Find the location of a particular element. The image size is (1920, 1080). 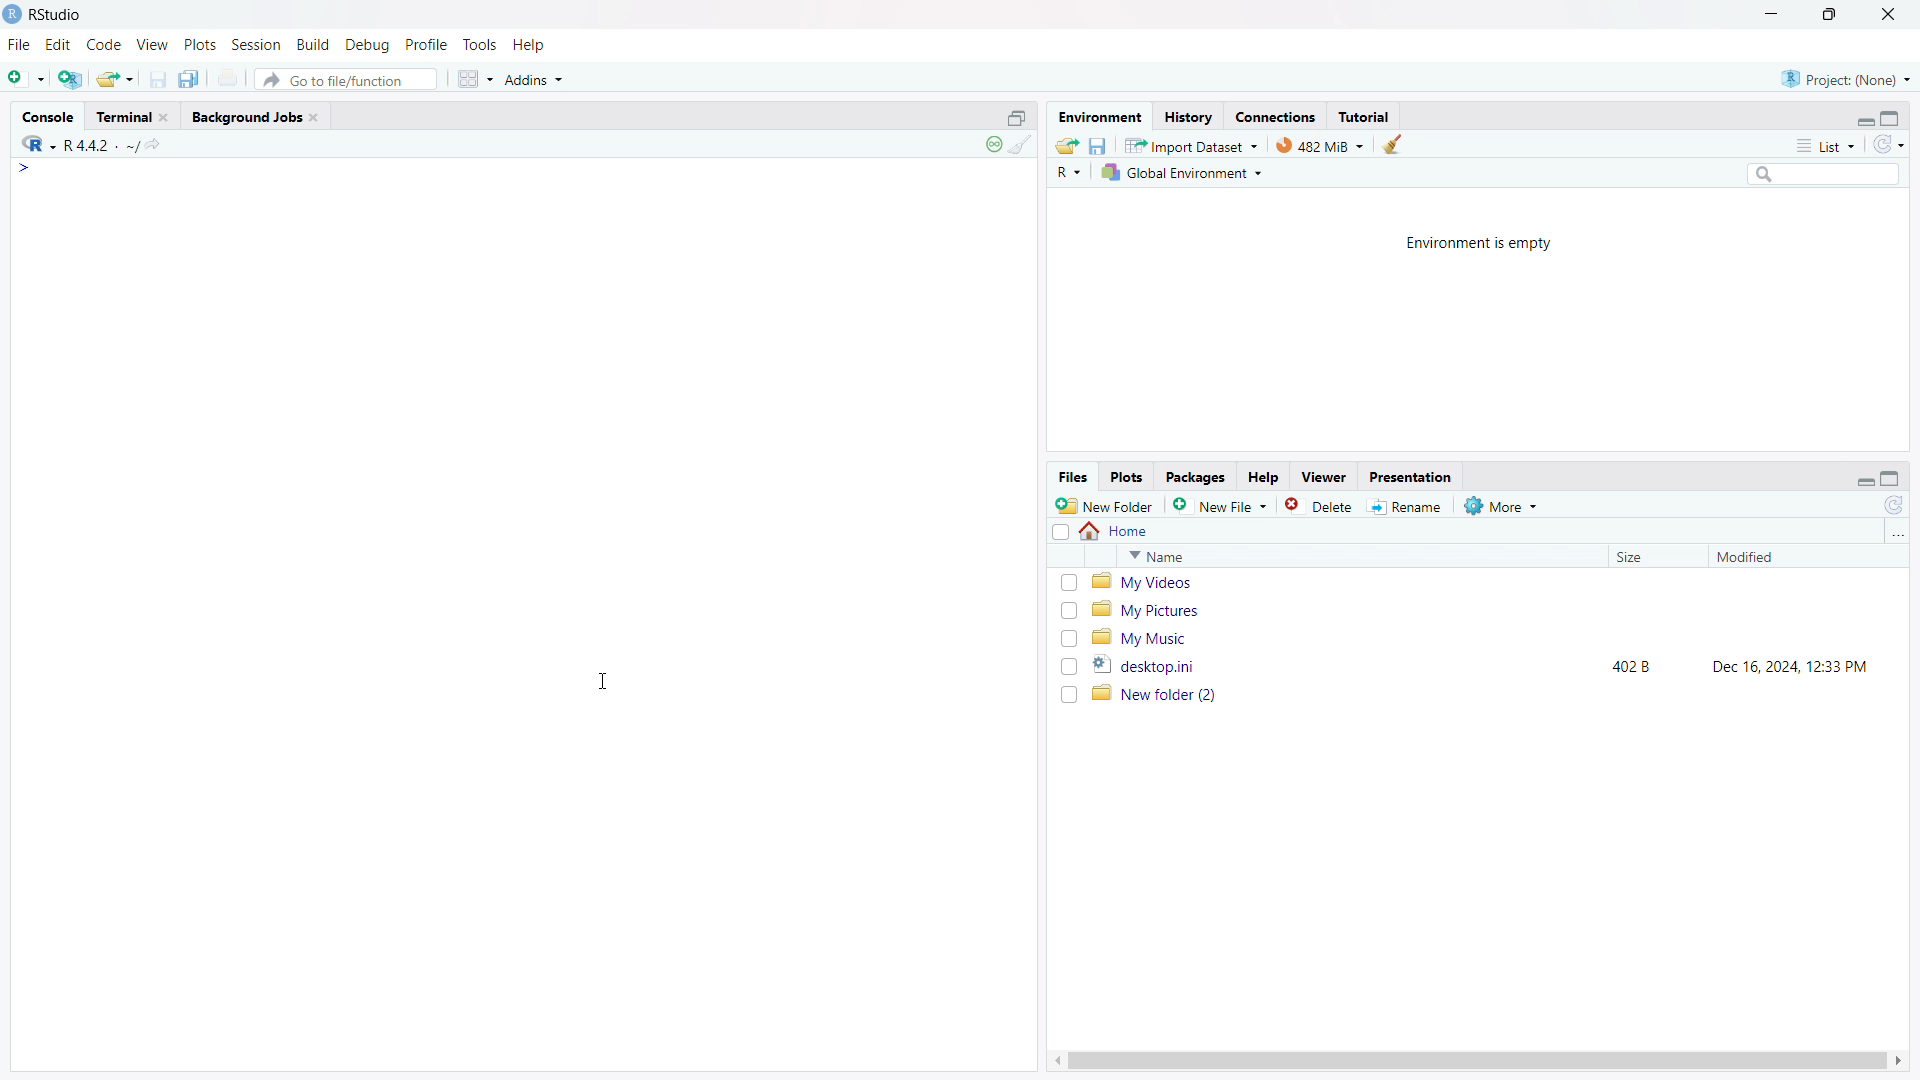

show status is located at coordinates (993, 144).